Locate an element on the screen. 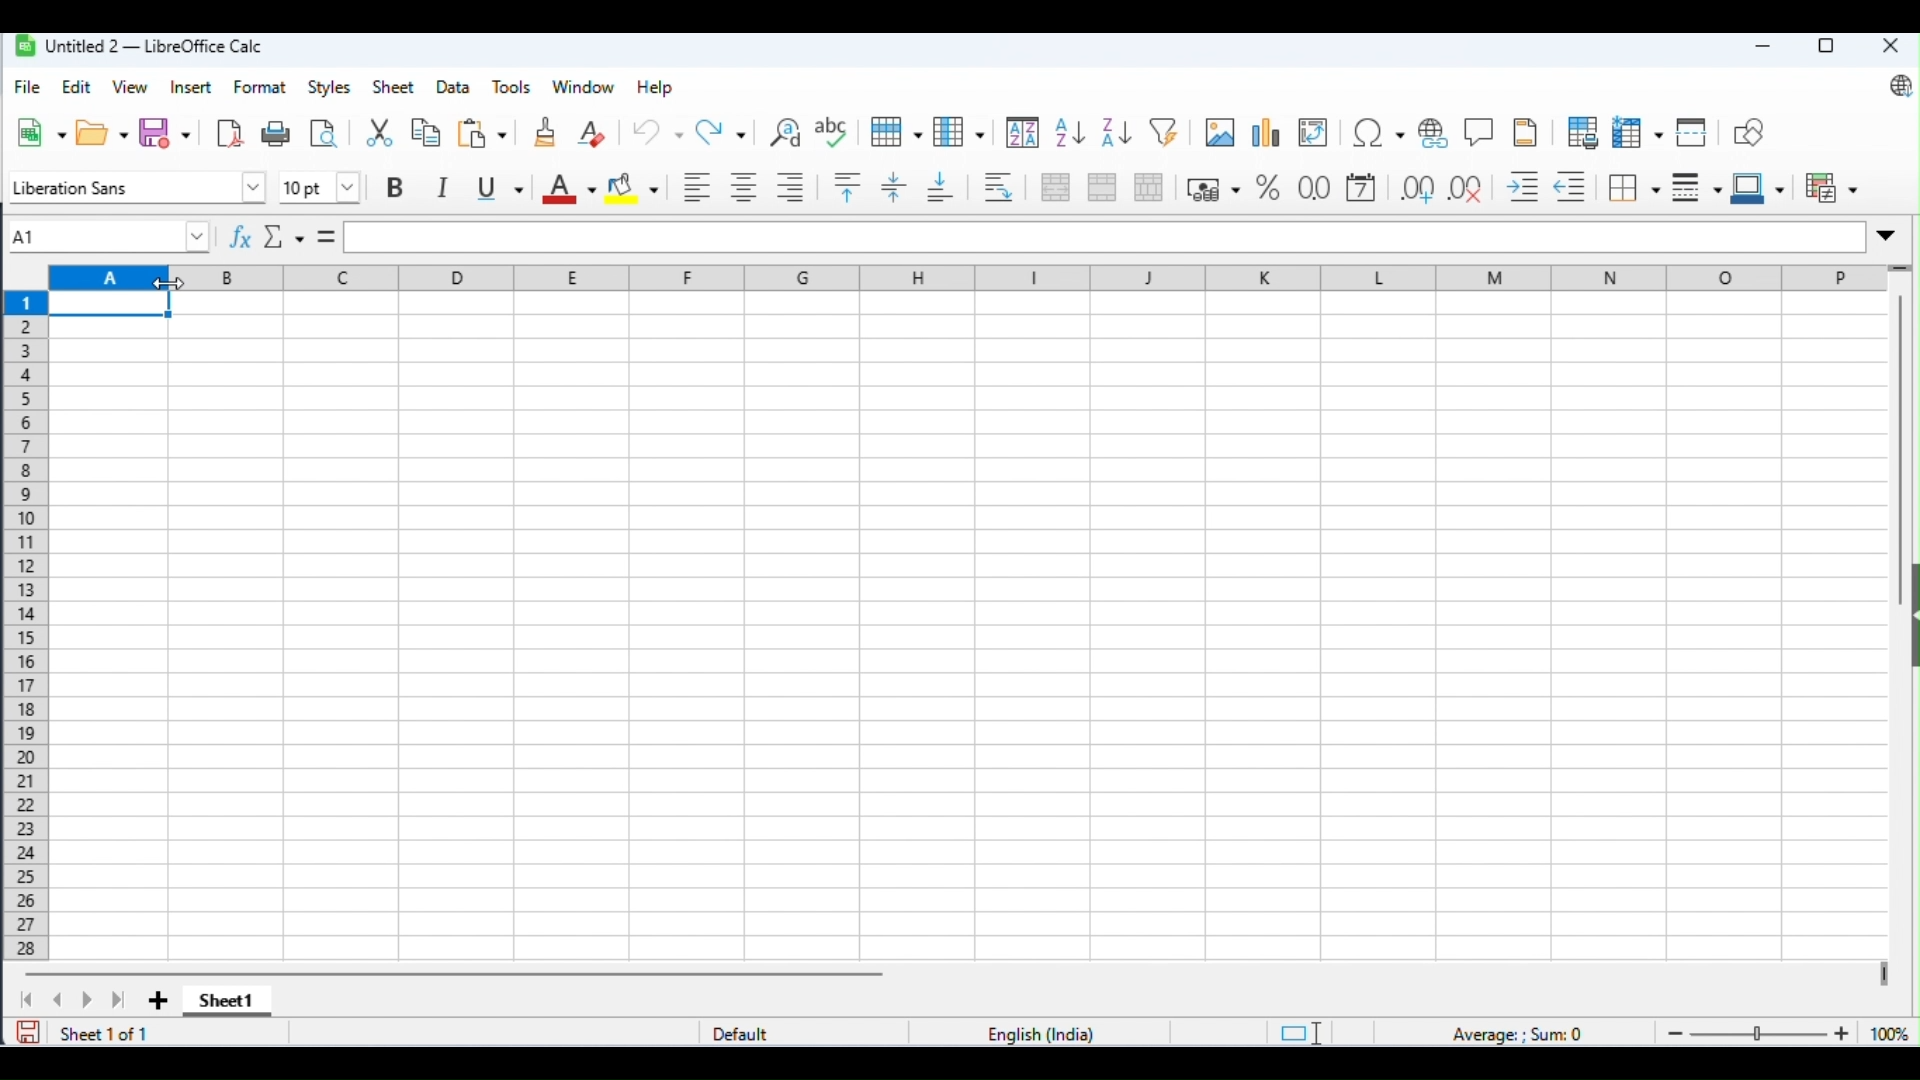 This screenshot has width=1920, height=1080. redo is located at coordinates (724, 131).